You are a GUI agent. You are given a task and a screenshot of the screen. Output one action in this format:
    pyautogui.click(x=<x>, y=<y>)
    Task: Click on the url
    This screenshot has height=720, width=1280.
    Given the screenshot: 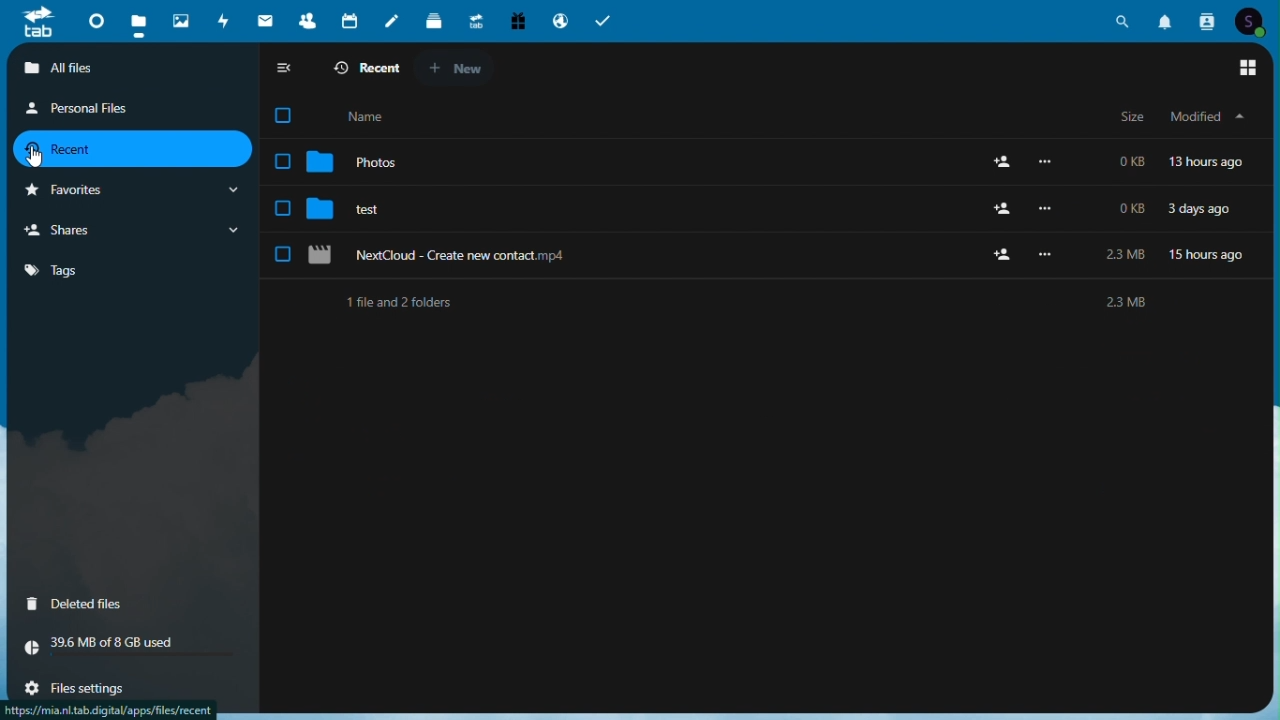 What is the action you would take?
    pyautogui.click(x=109, y=710)
    